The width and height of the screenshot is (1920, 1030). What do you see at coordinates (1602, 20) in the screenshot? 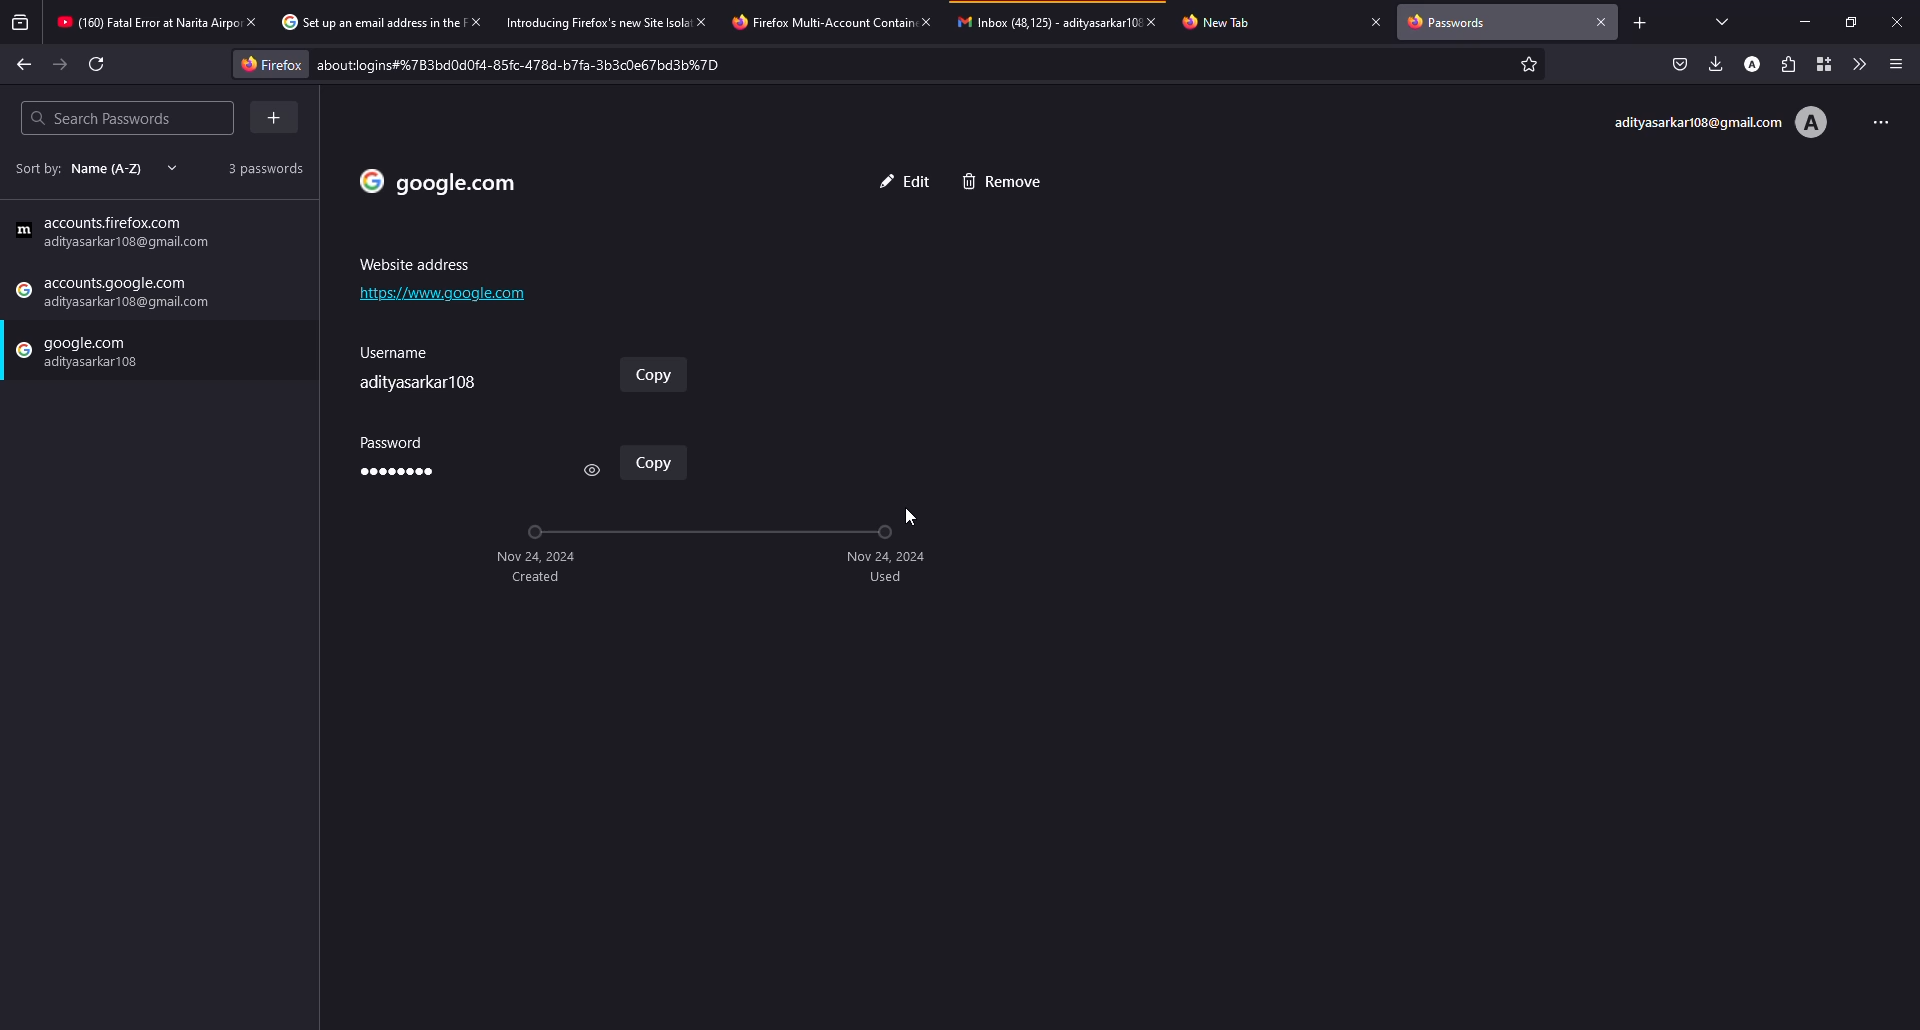
I see `close` at bounding box center [1602, 20].